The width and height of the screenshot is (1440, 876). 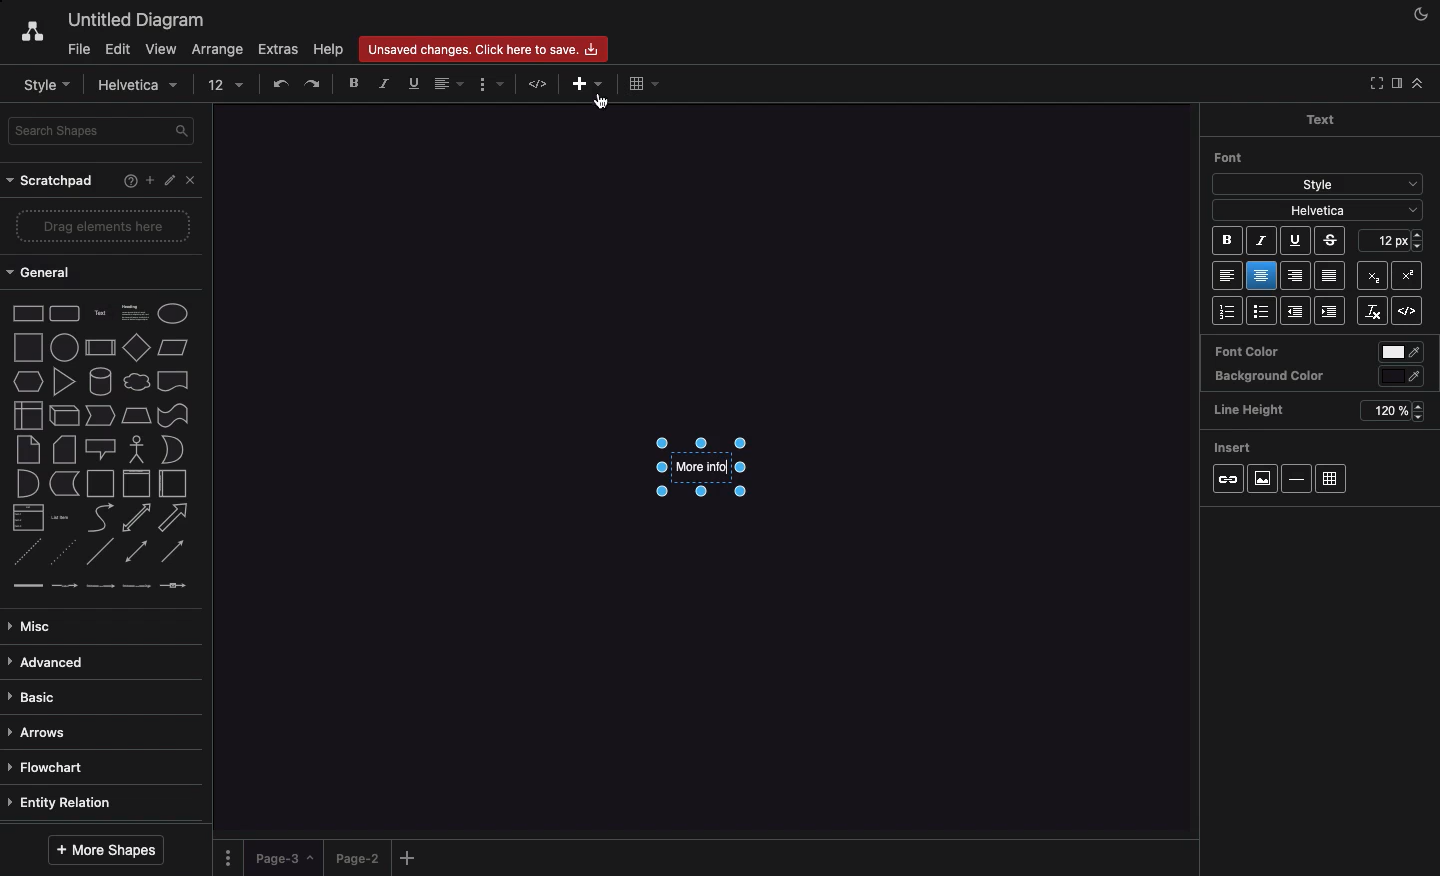 What do you see at coordinates (173, 449) in the screenshot?
I see `or` at bounding box center [173, 449].